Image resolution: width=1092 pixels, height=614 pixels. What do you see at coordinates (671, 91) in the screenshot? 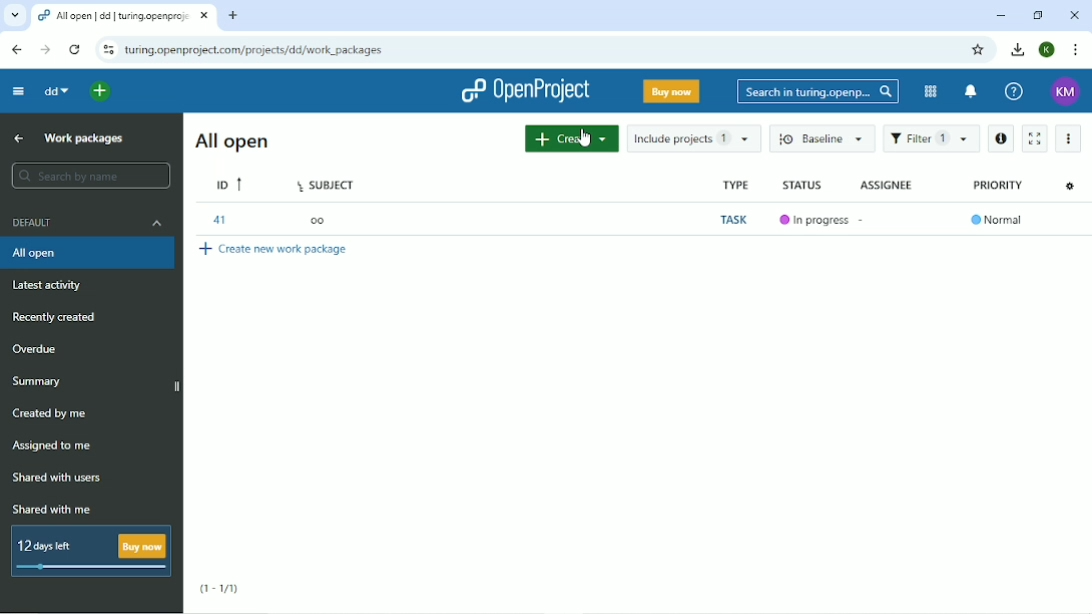
I see `Buy now` at bounding box center [671, 91].